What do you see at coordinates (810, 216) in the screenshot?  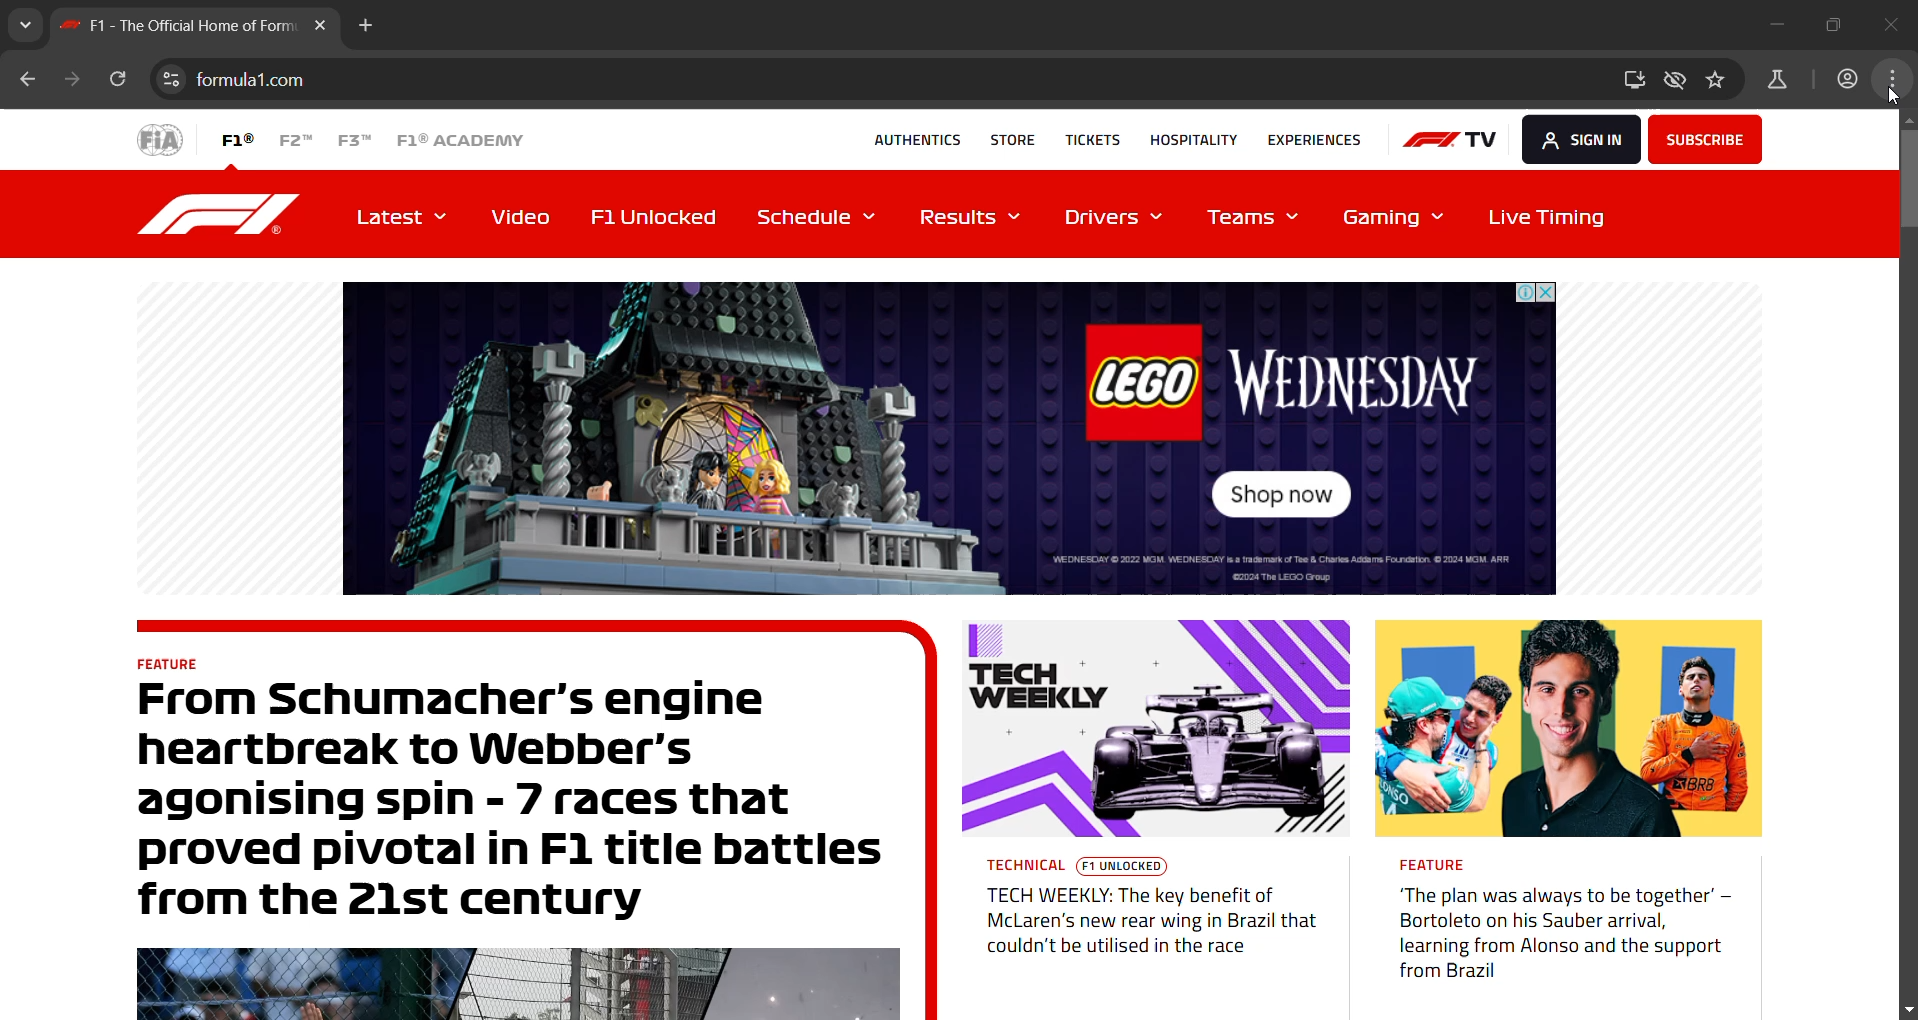 I see `Schedule` at bounding box center [810, 216].